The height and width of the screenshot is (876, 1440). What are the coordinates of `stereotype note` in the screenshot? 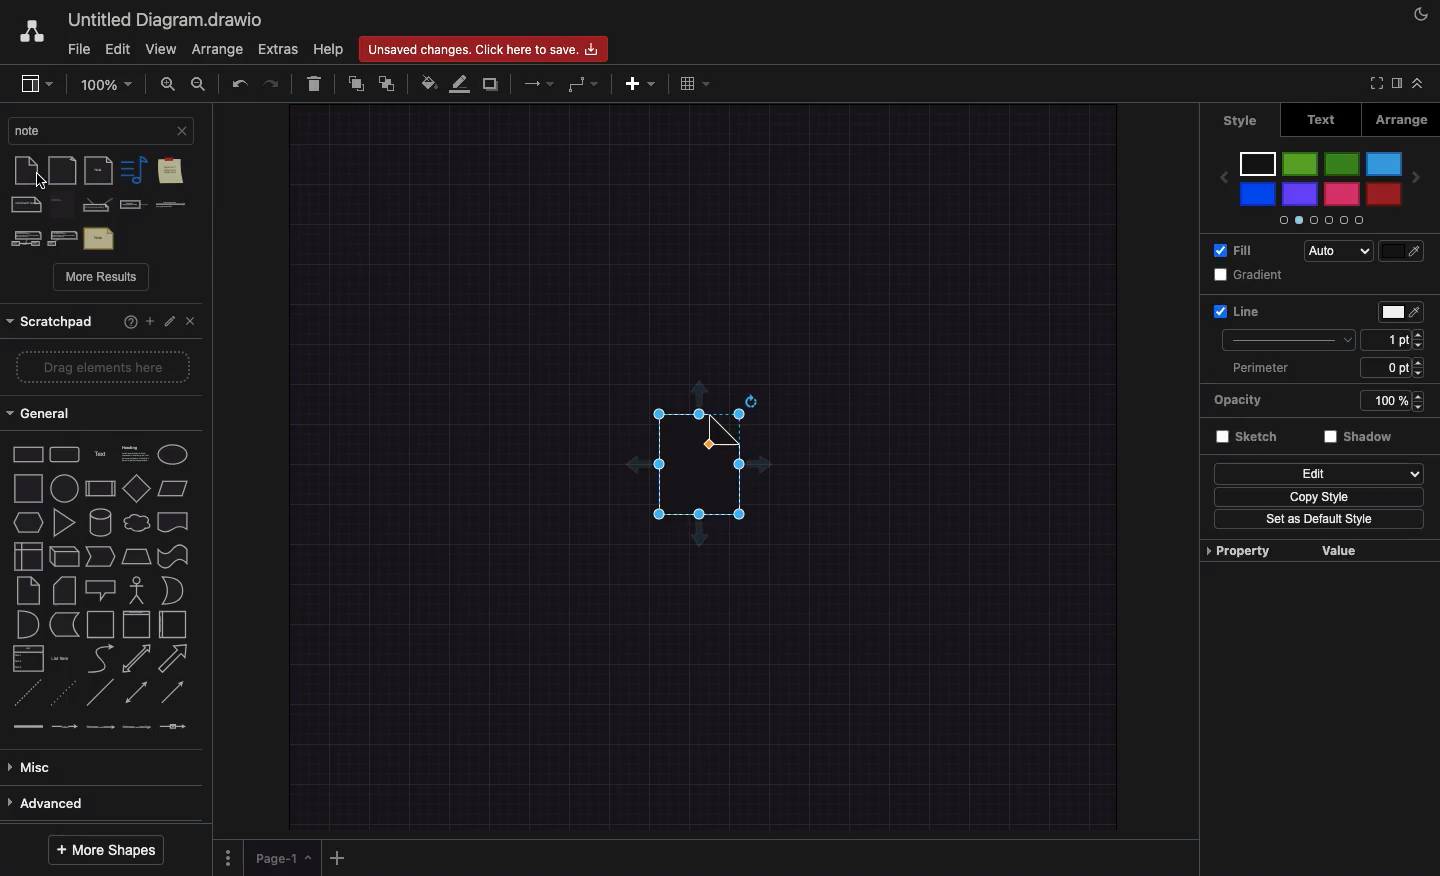 It's located at (23, 238).